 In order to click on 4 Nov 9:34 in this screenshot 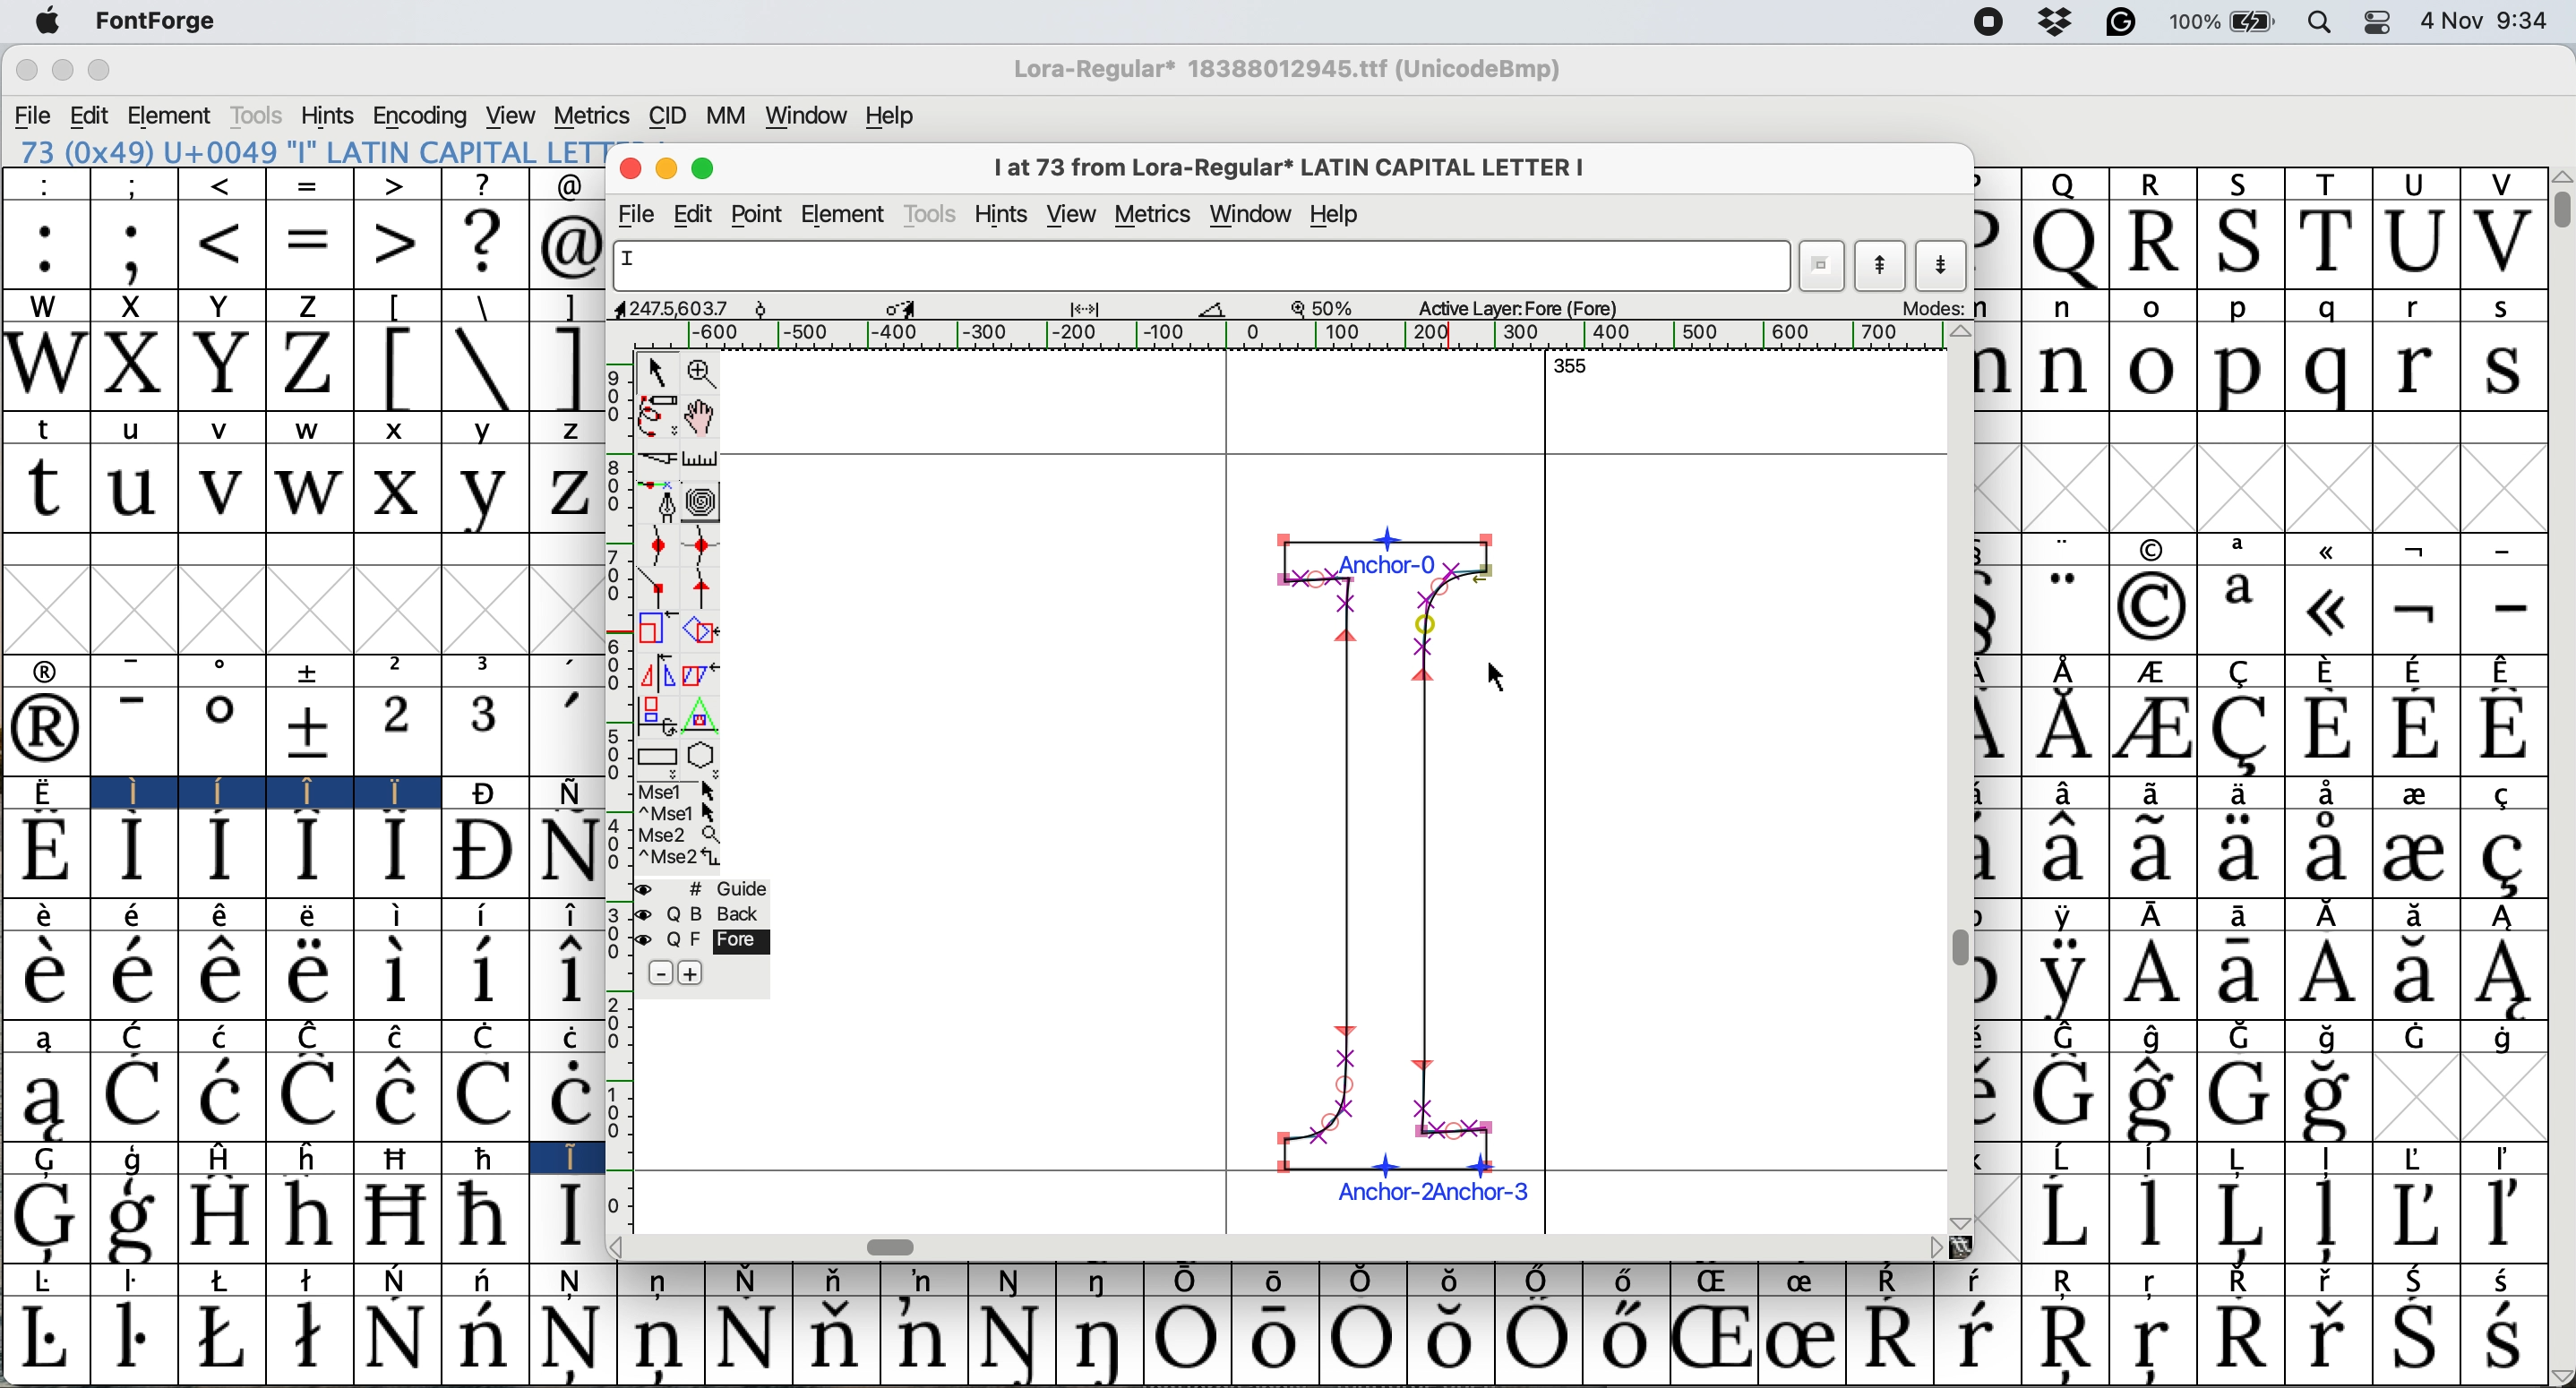, I will do `click(2489, 21)`.